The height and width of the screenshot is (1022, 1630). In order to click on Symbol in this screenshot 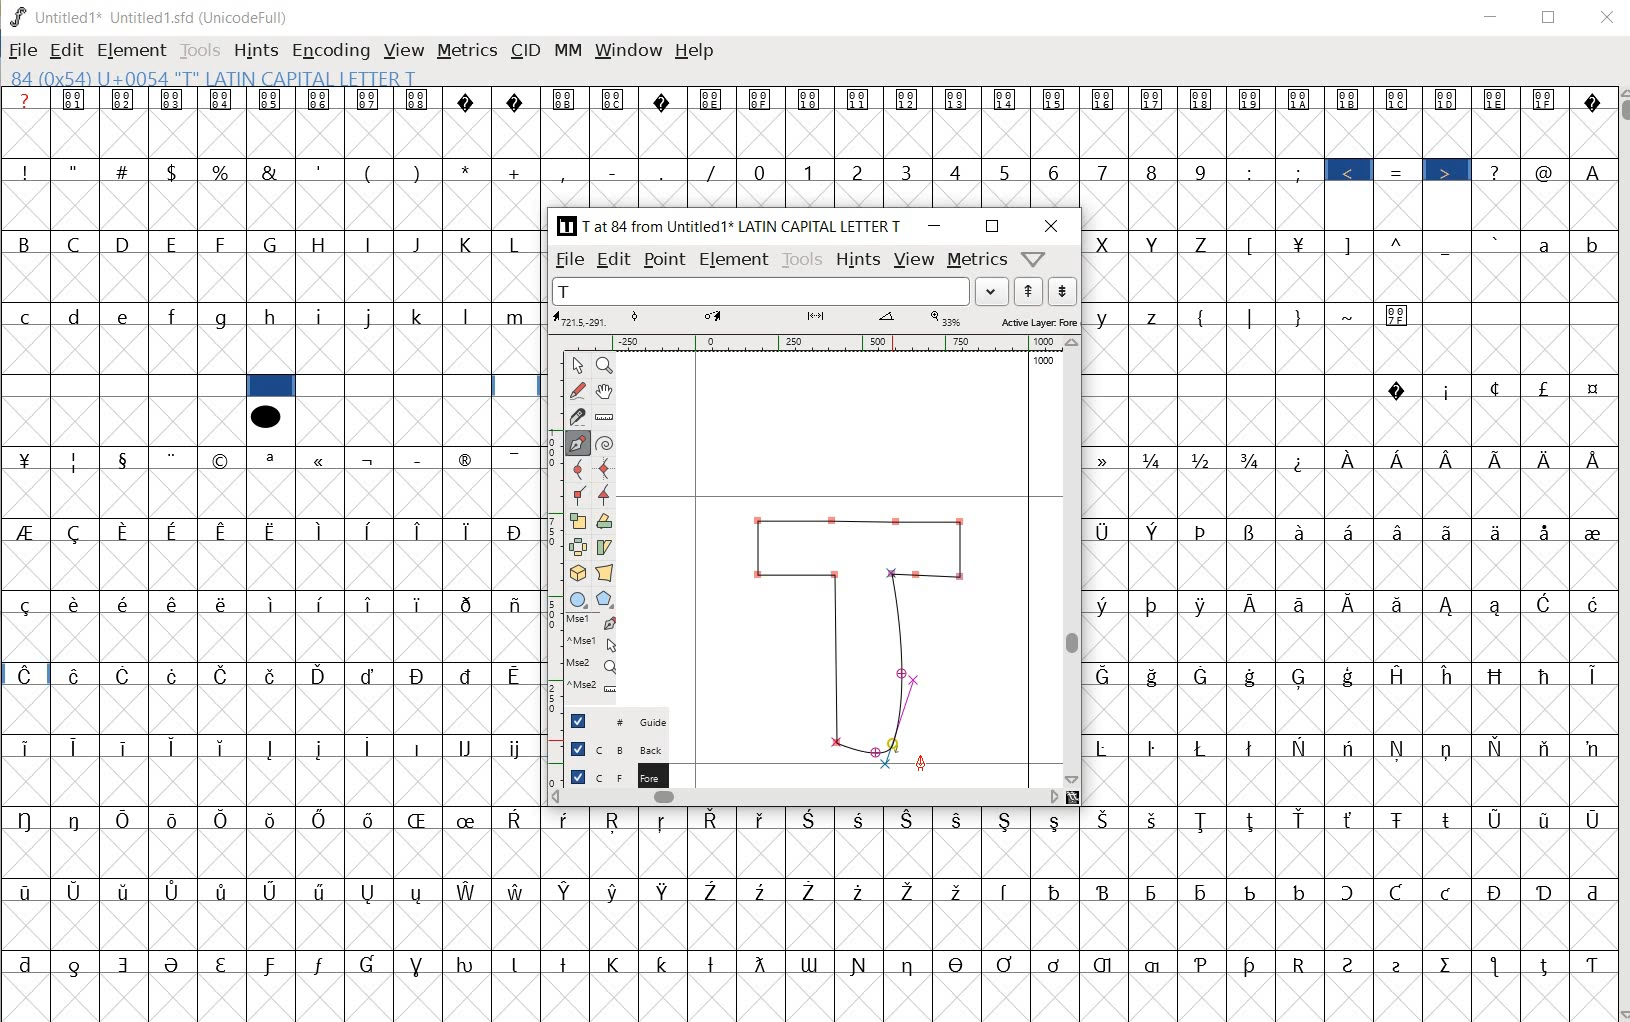, I will do `click(126, 101)`.